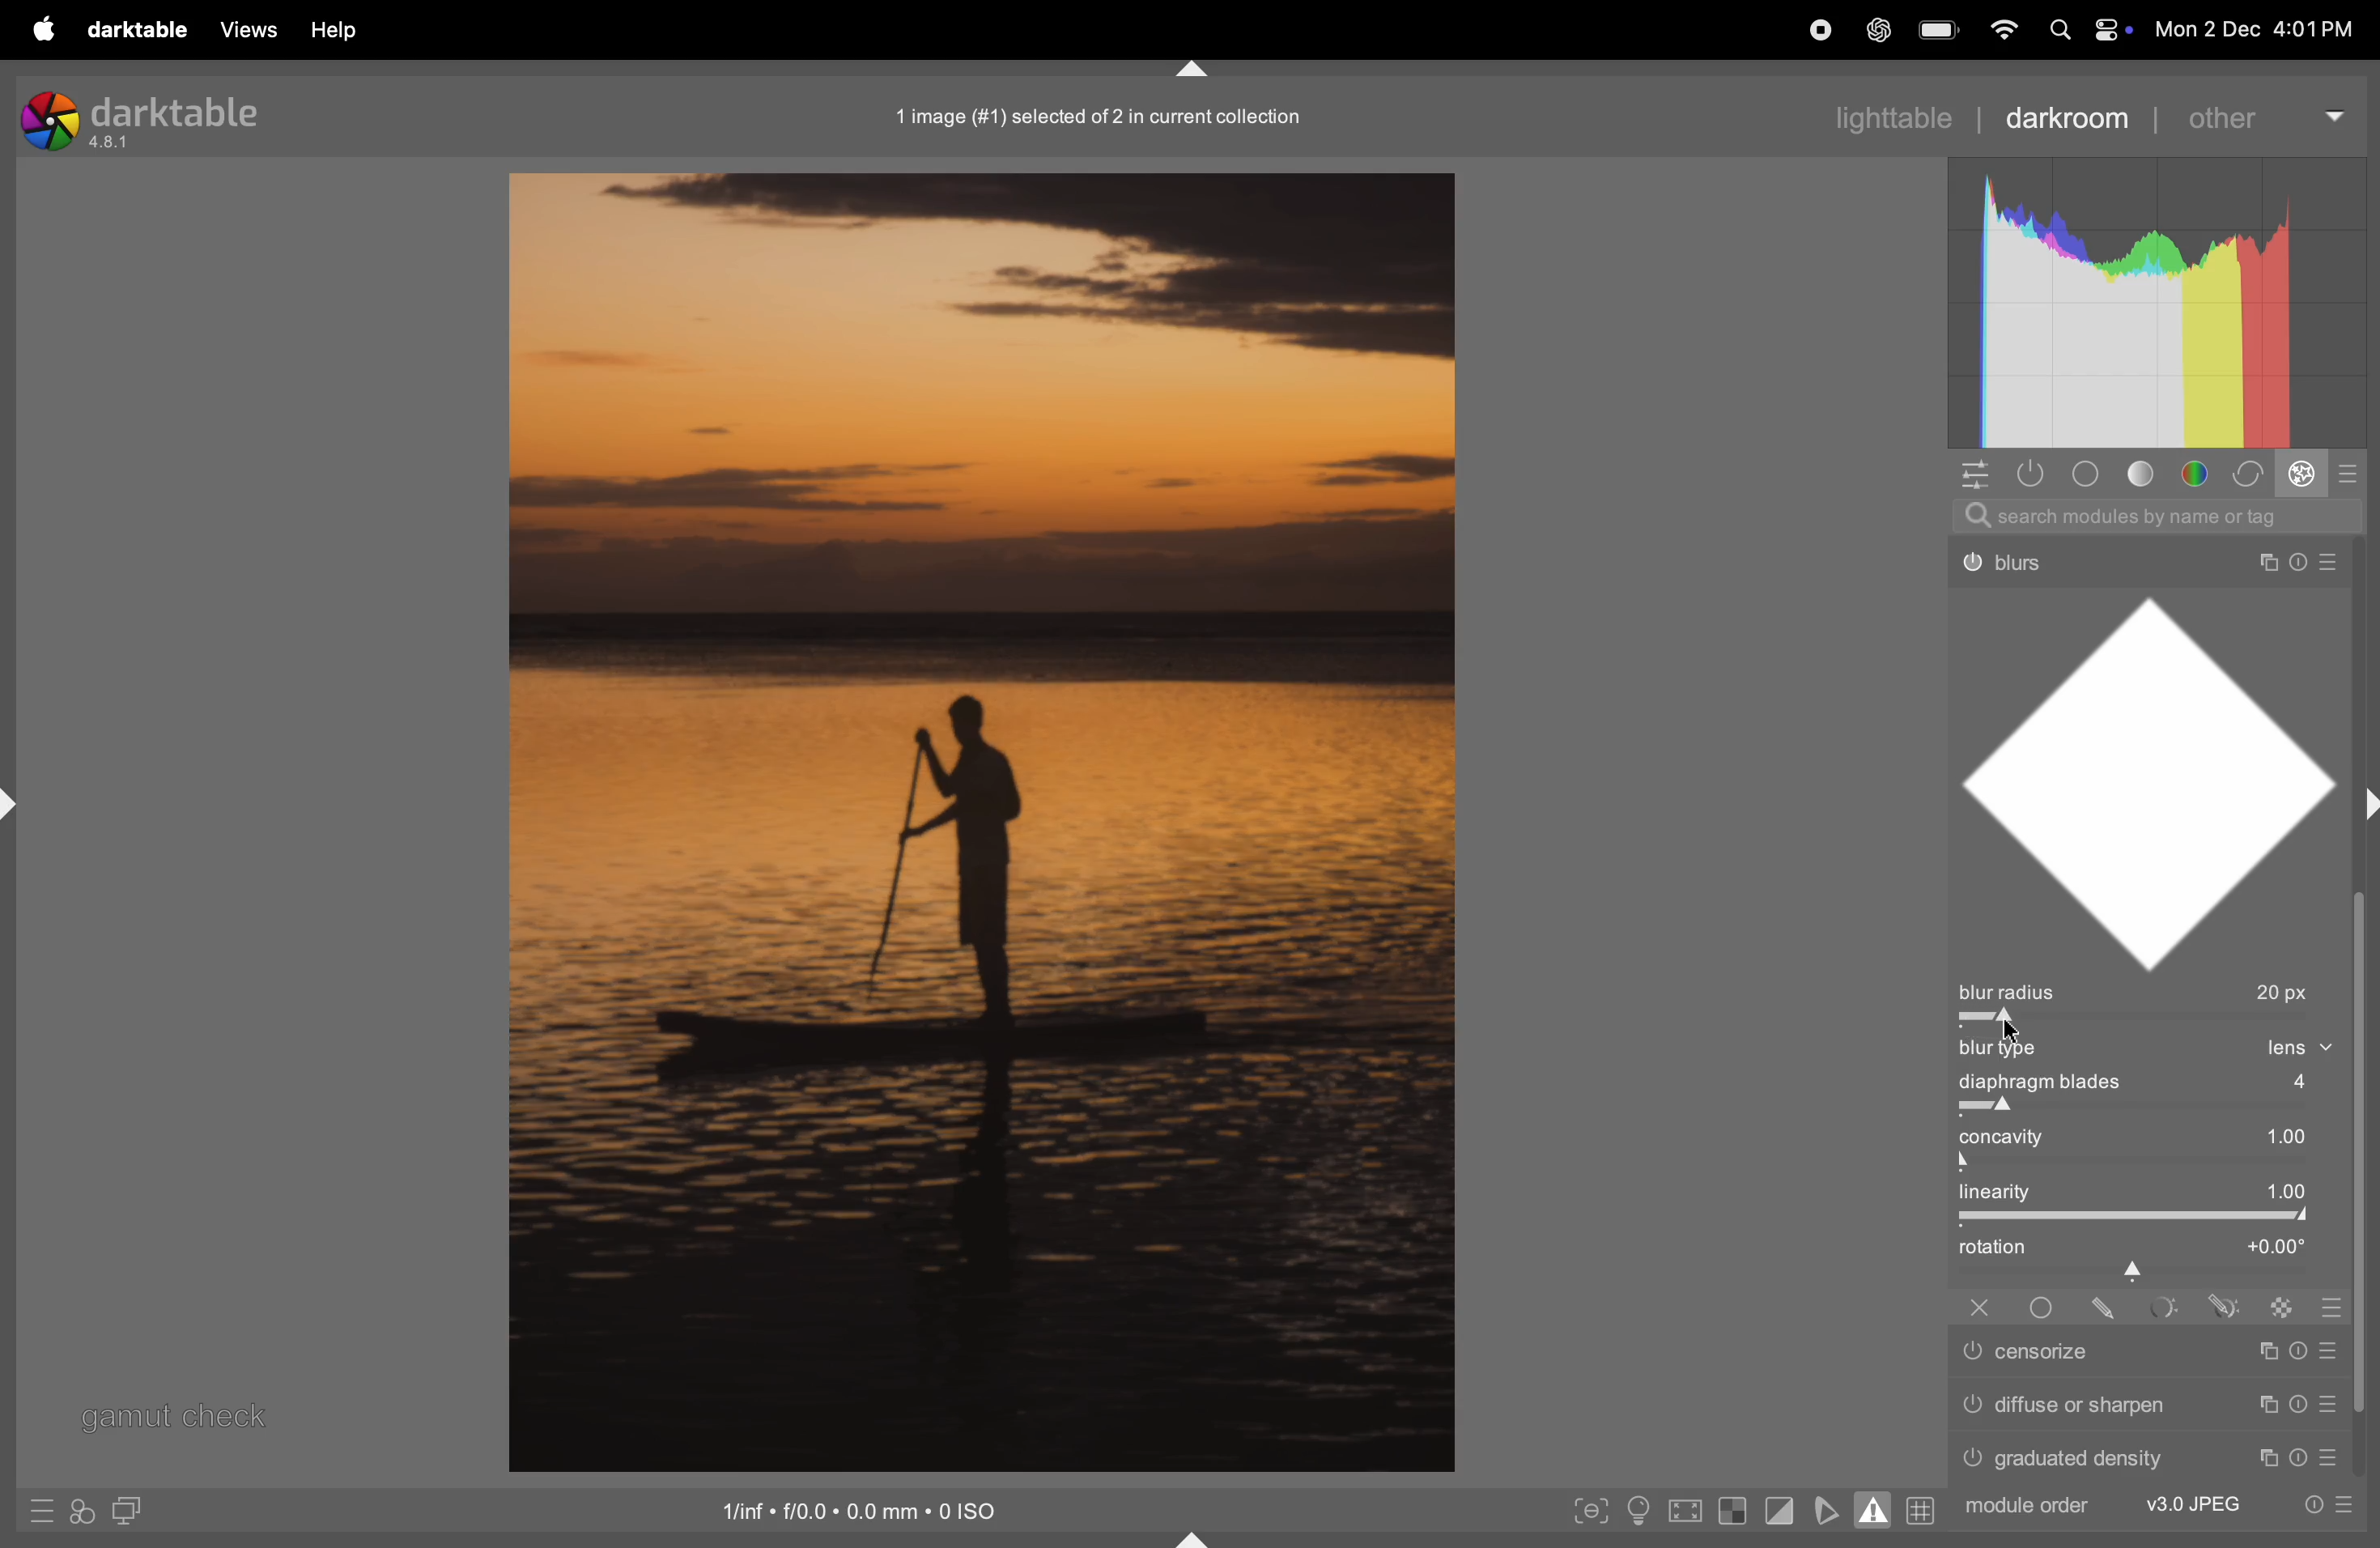  Describe the element at coordinates (2354, 472) in the screenshot. I see `modes` at that location.